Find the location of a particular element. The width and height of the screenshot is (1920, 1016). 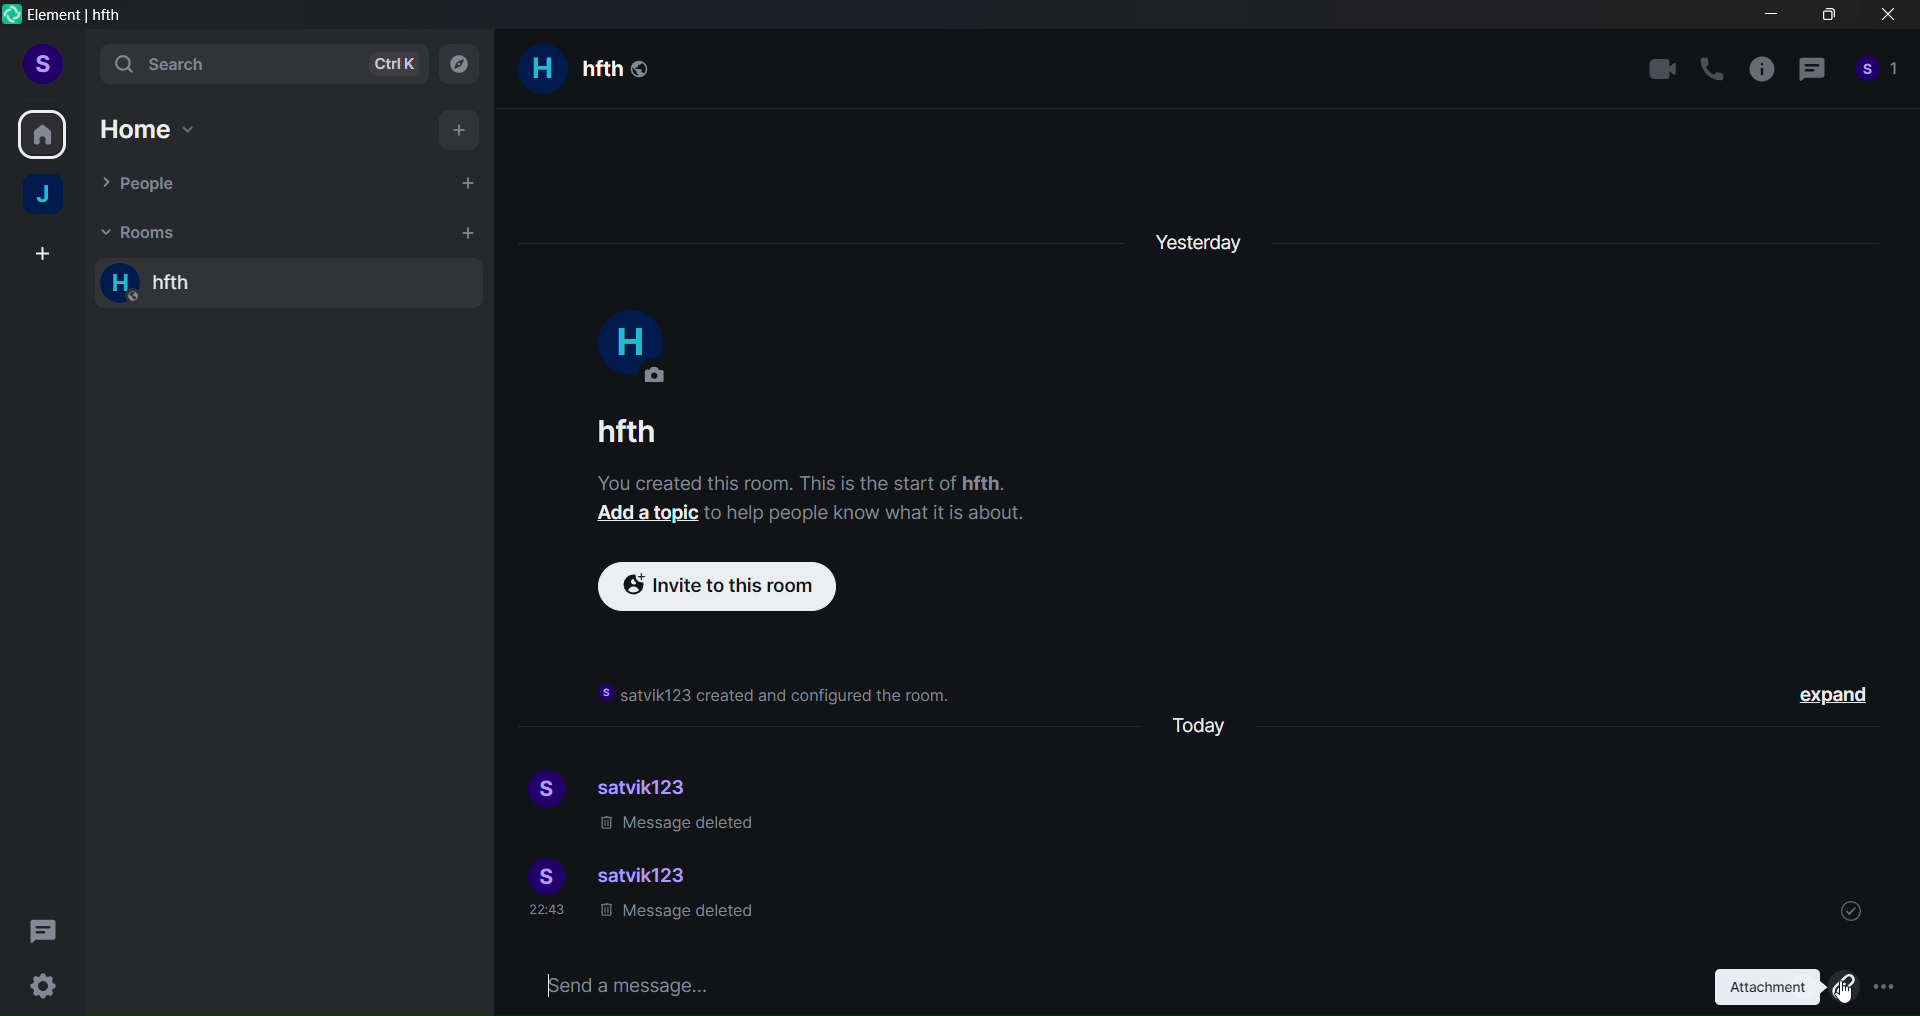

room name is located at coordinates (566, 71).